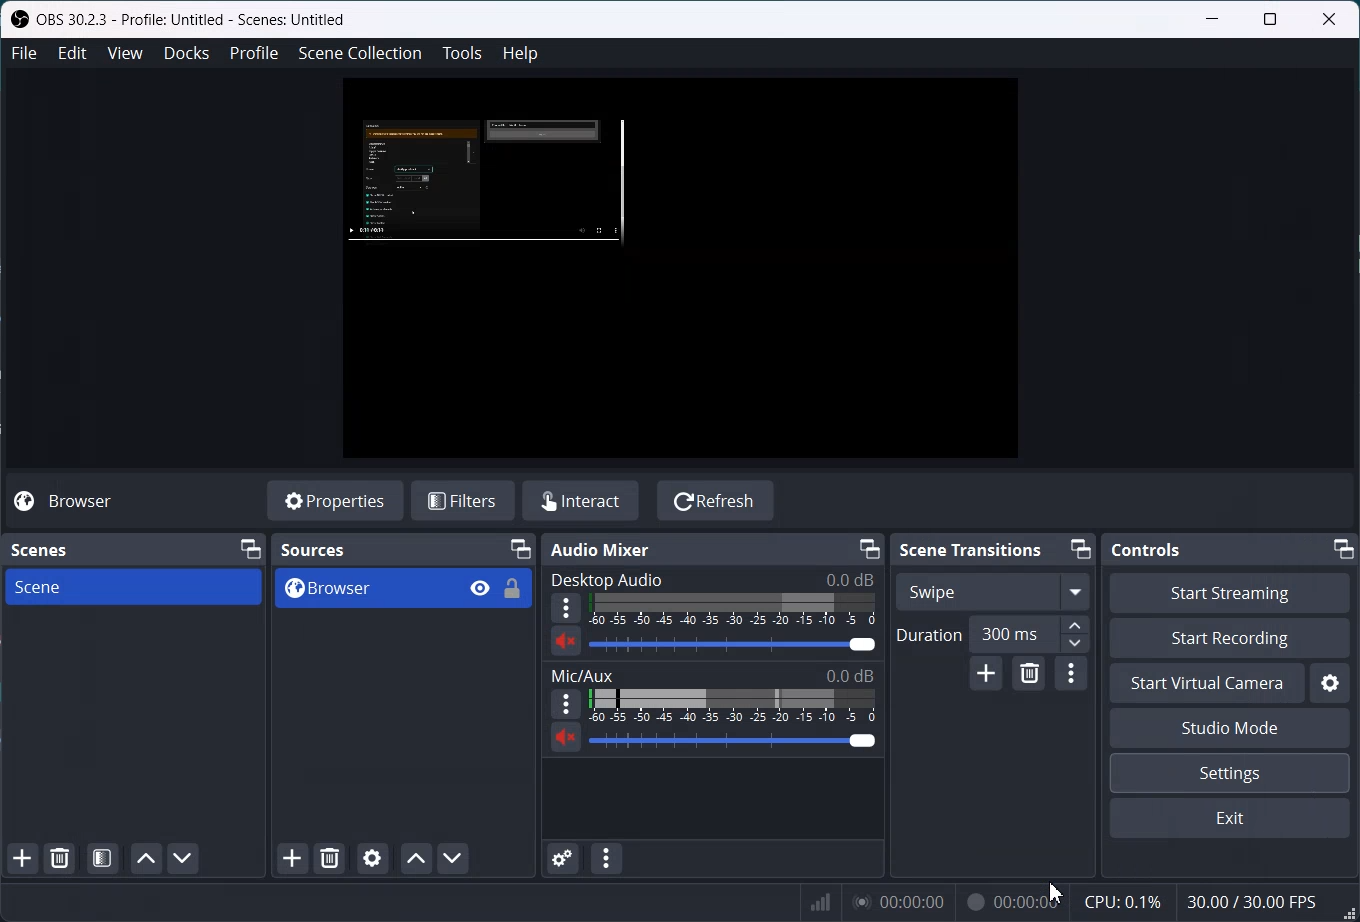 The height and width of the screenshot is (922, 1360). Describe the element at coordinates (1252, 900) in the screenshot. I see `30.007 30.00 FPS` at that location.